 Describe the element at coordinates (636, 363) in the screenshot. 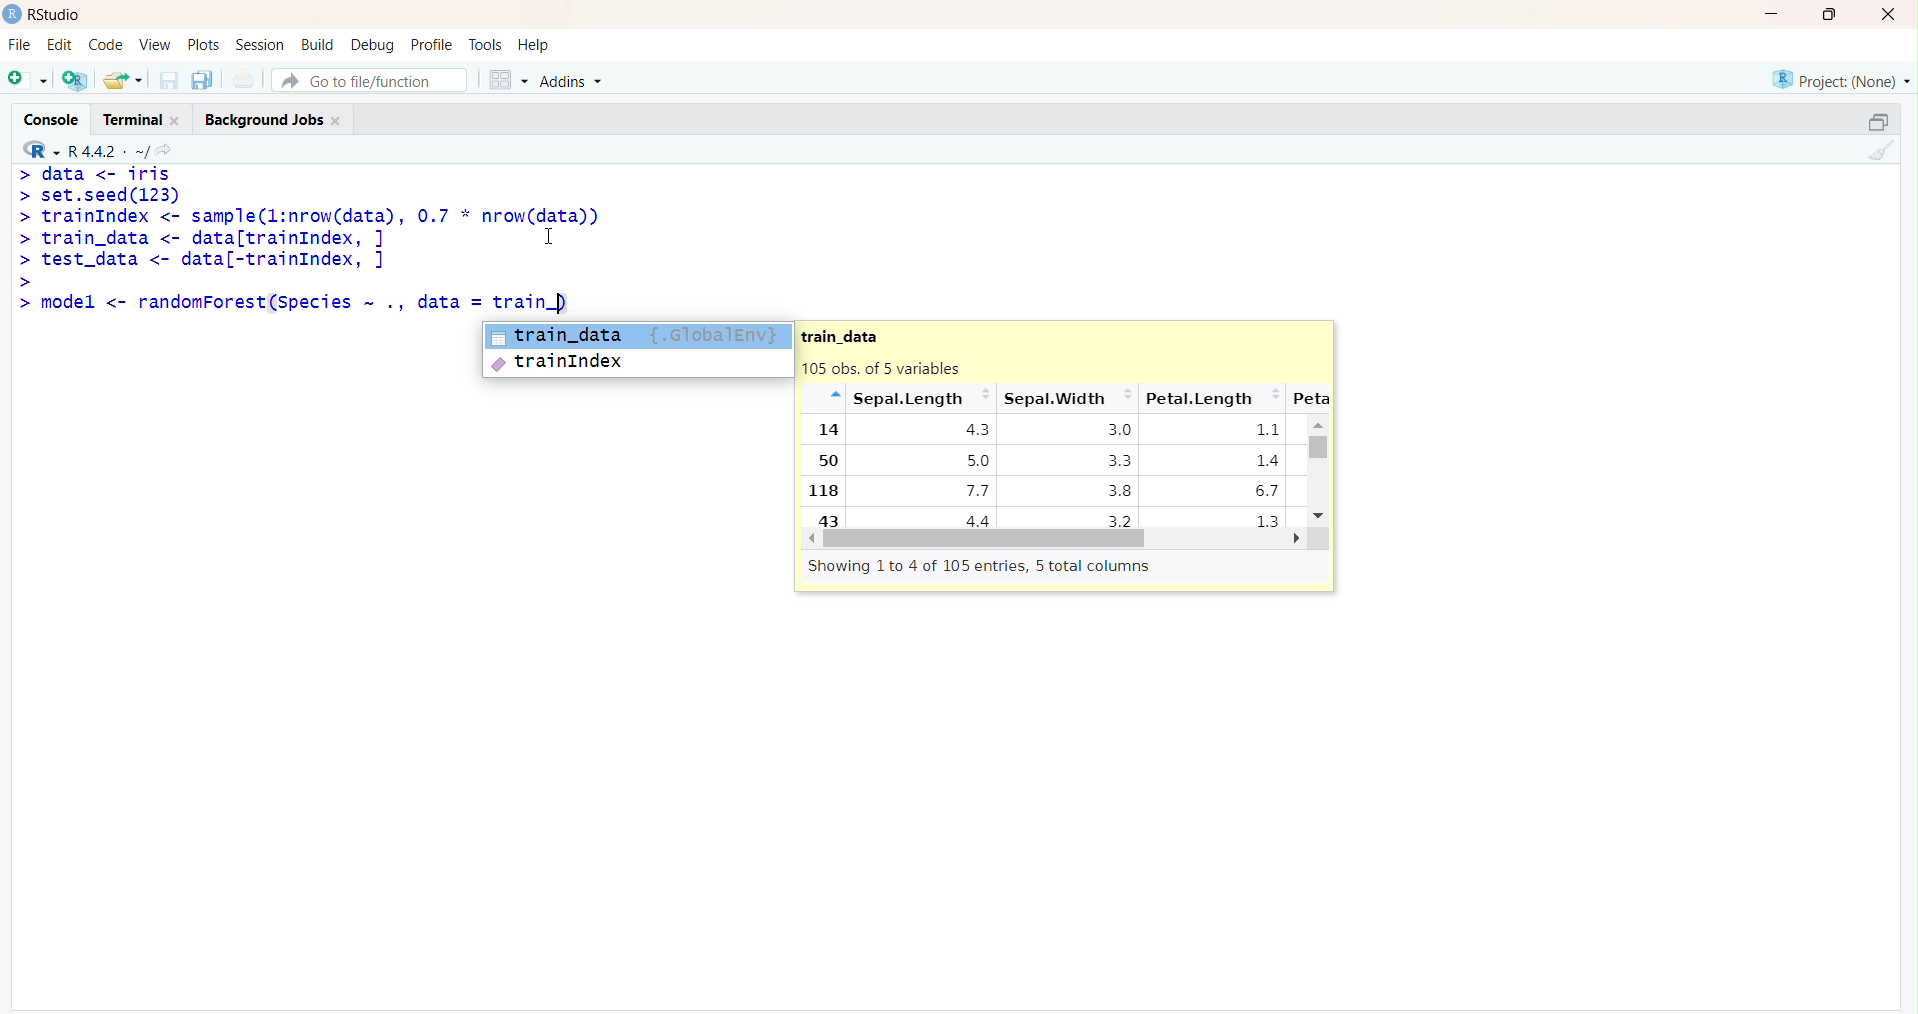

I see `trainIndex` at that location.